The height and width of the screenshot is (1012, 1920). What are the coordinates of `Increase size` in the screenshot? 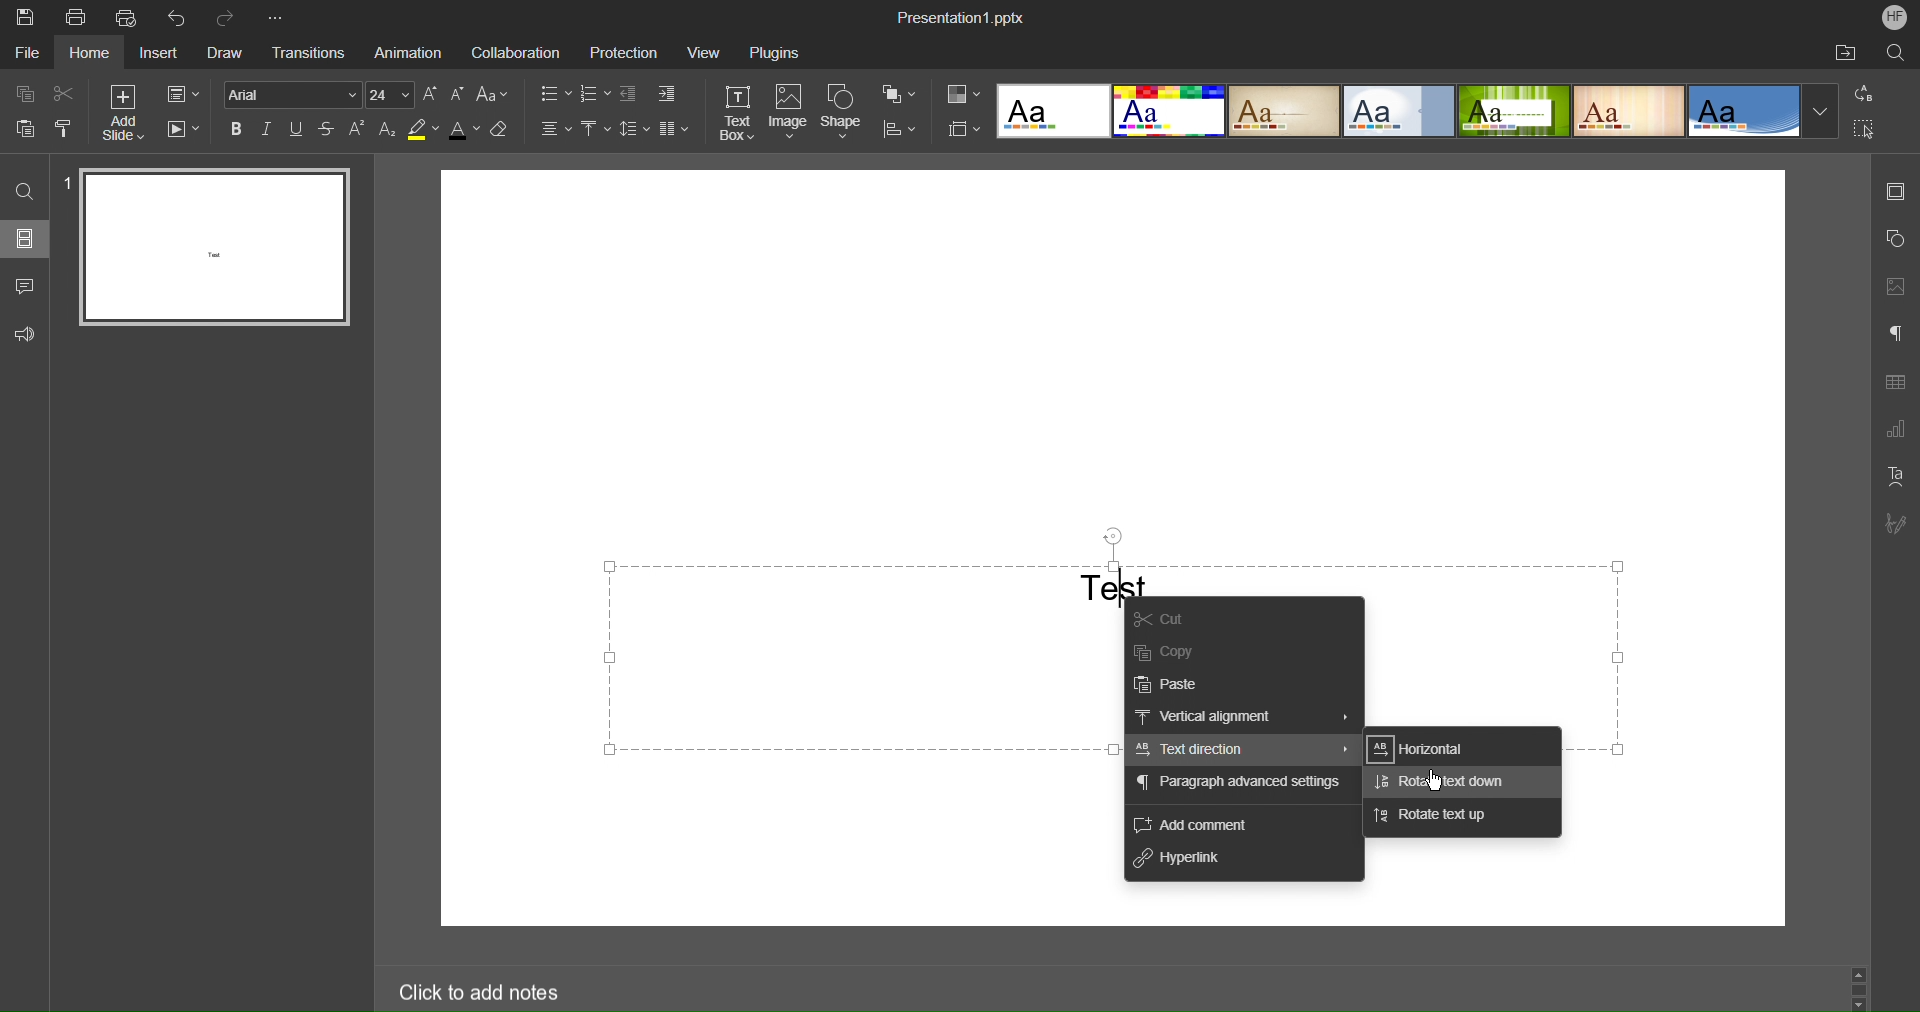 It's located at (432, 93).